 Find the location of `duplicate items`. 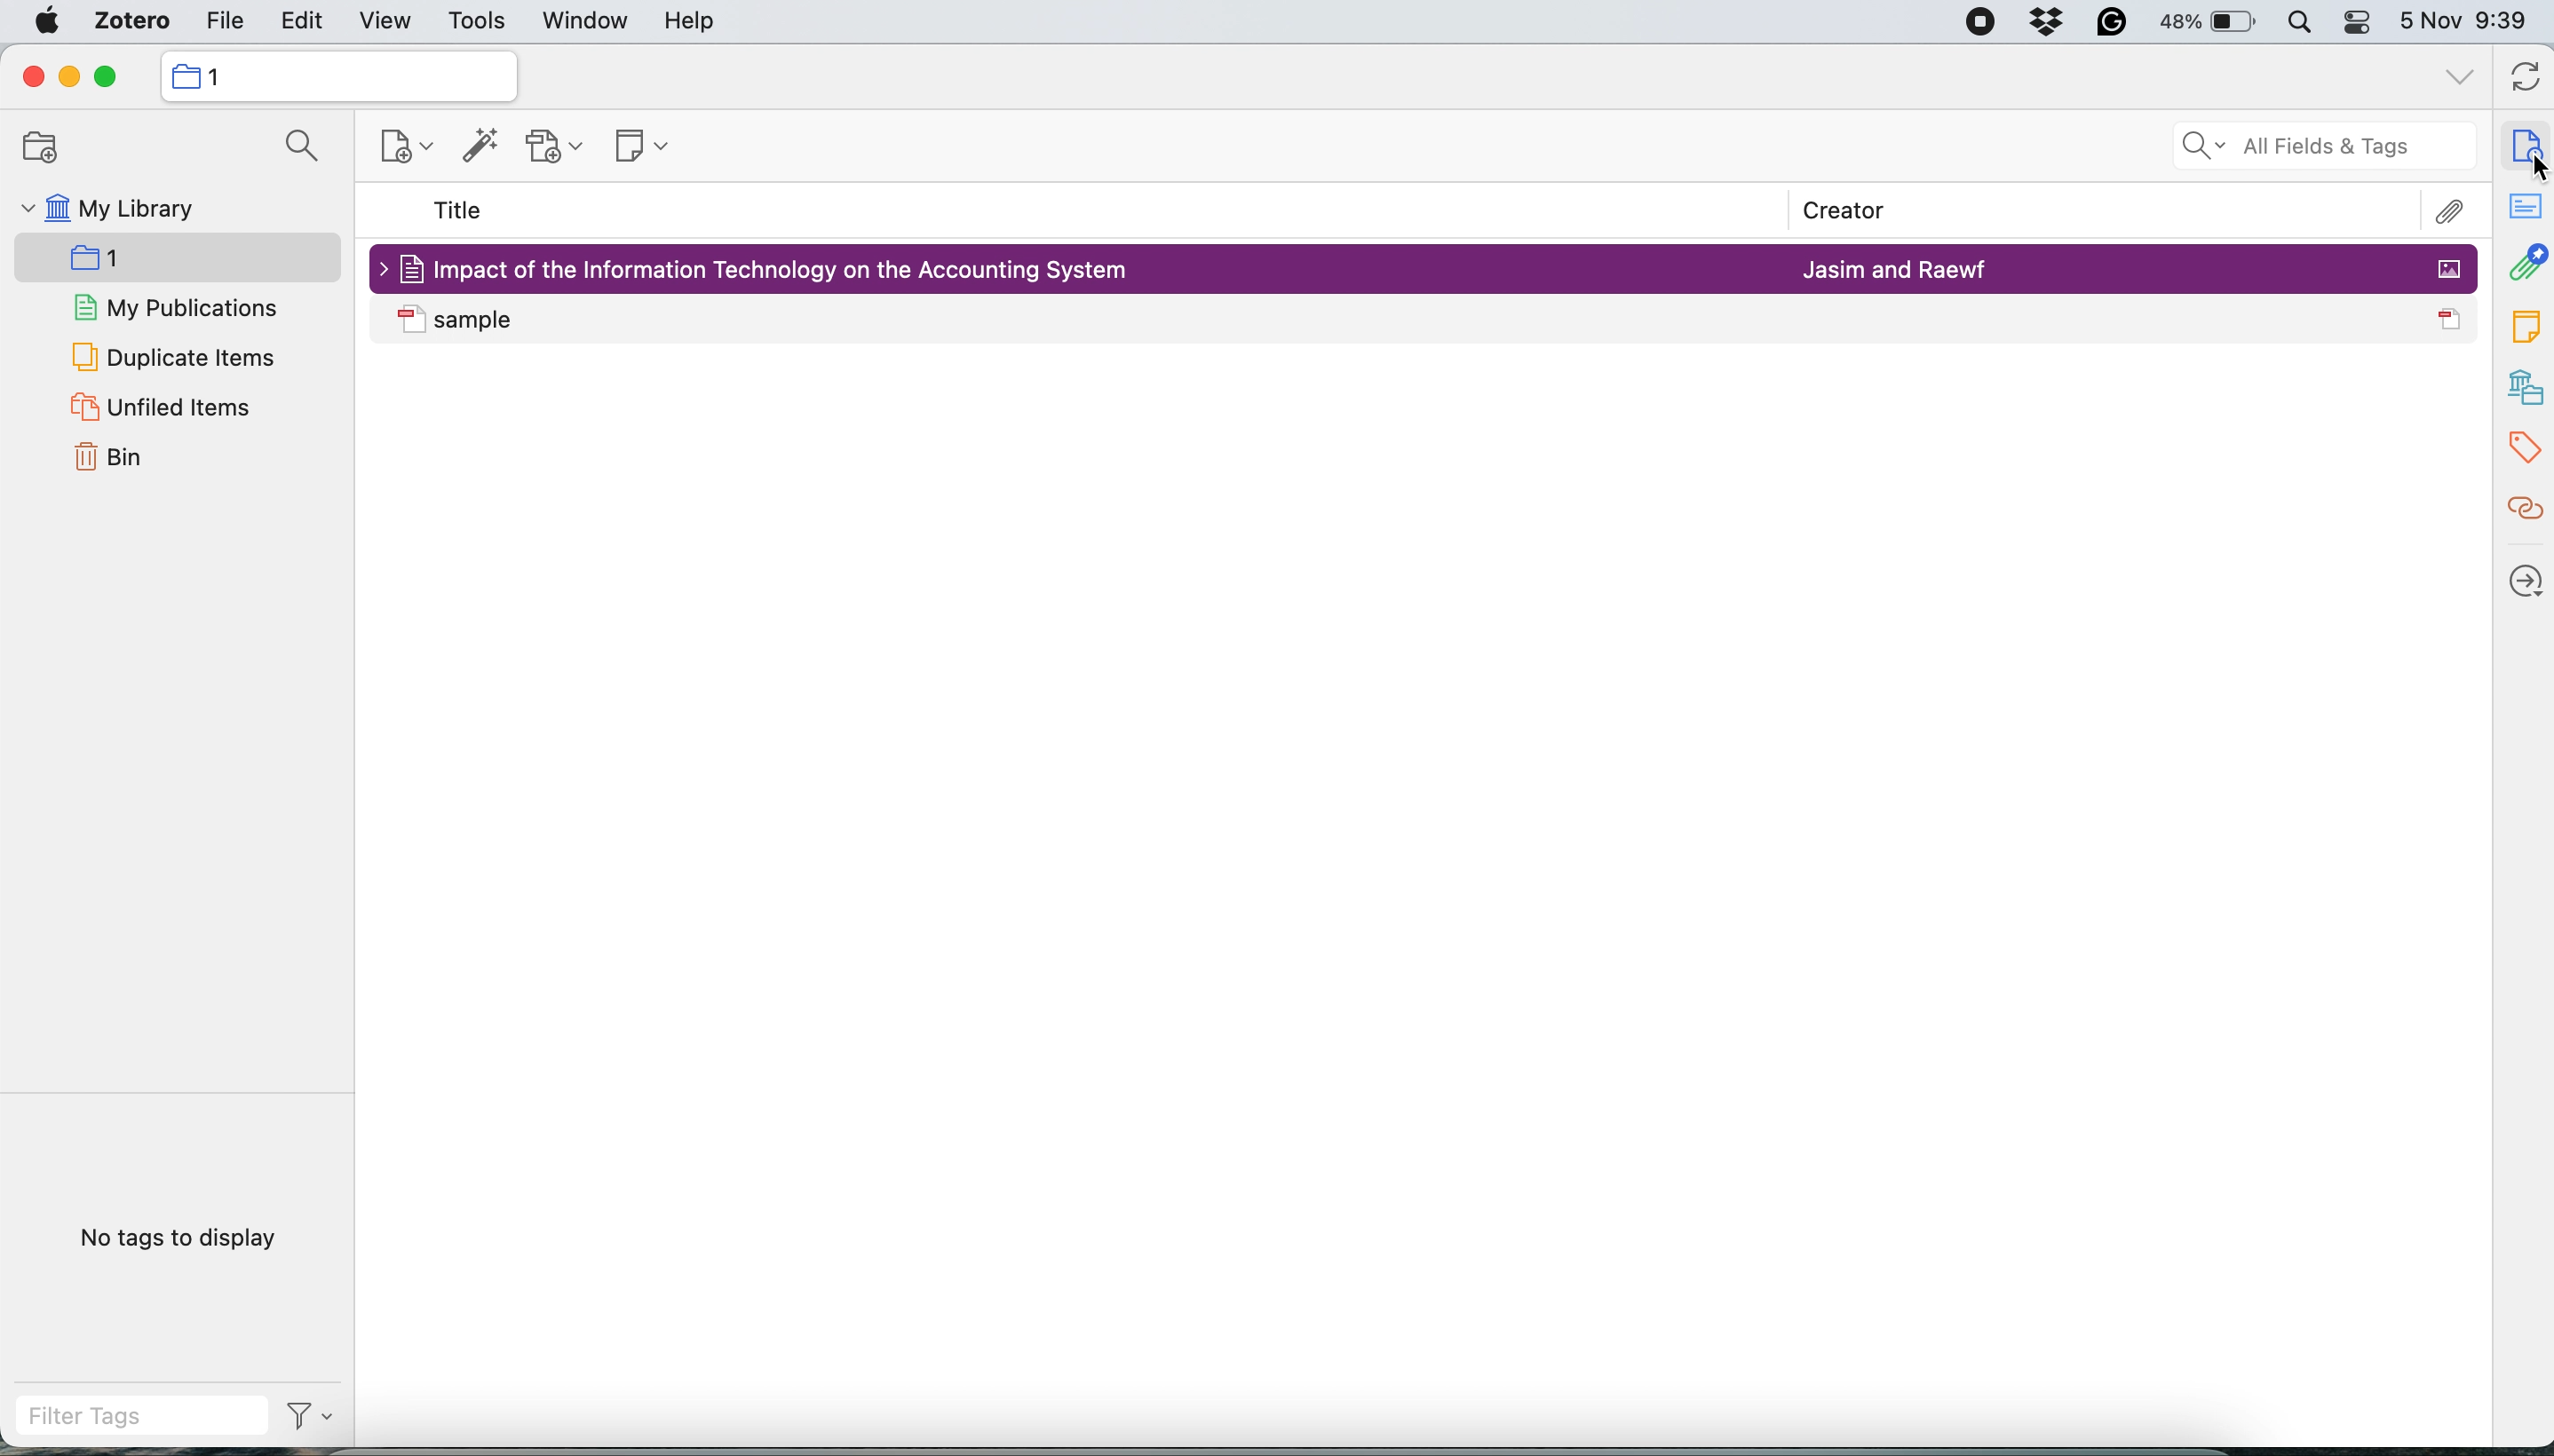

duplicate items is located at coordinates (175, 358).